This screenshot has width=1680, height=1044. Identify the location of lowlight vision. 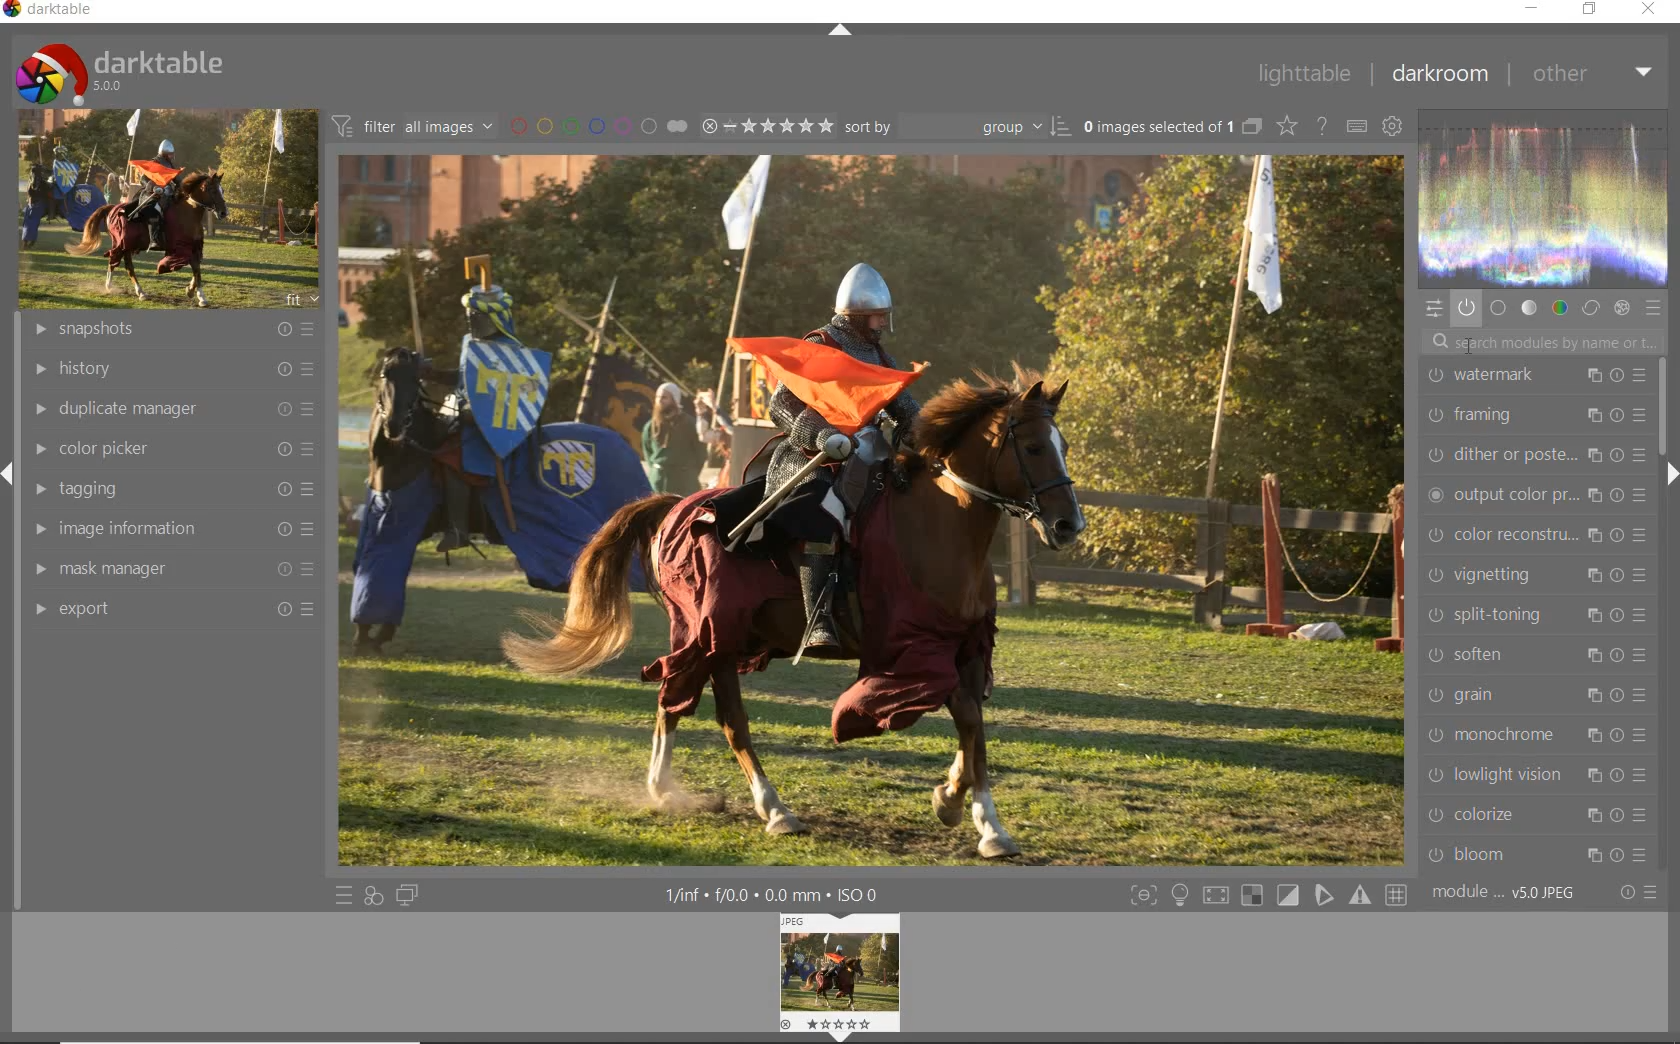
(1538, 773).